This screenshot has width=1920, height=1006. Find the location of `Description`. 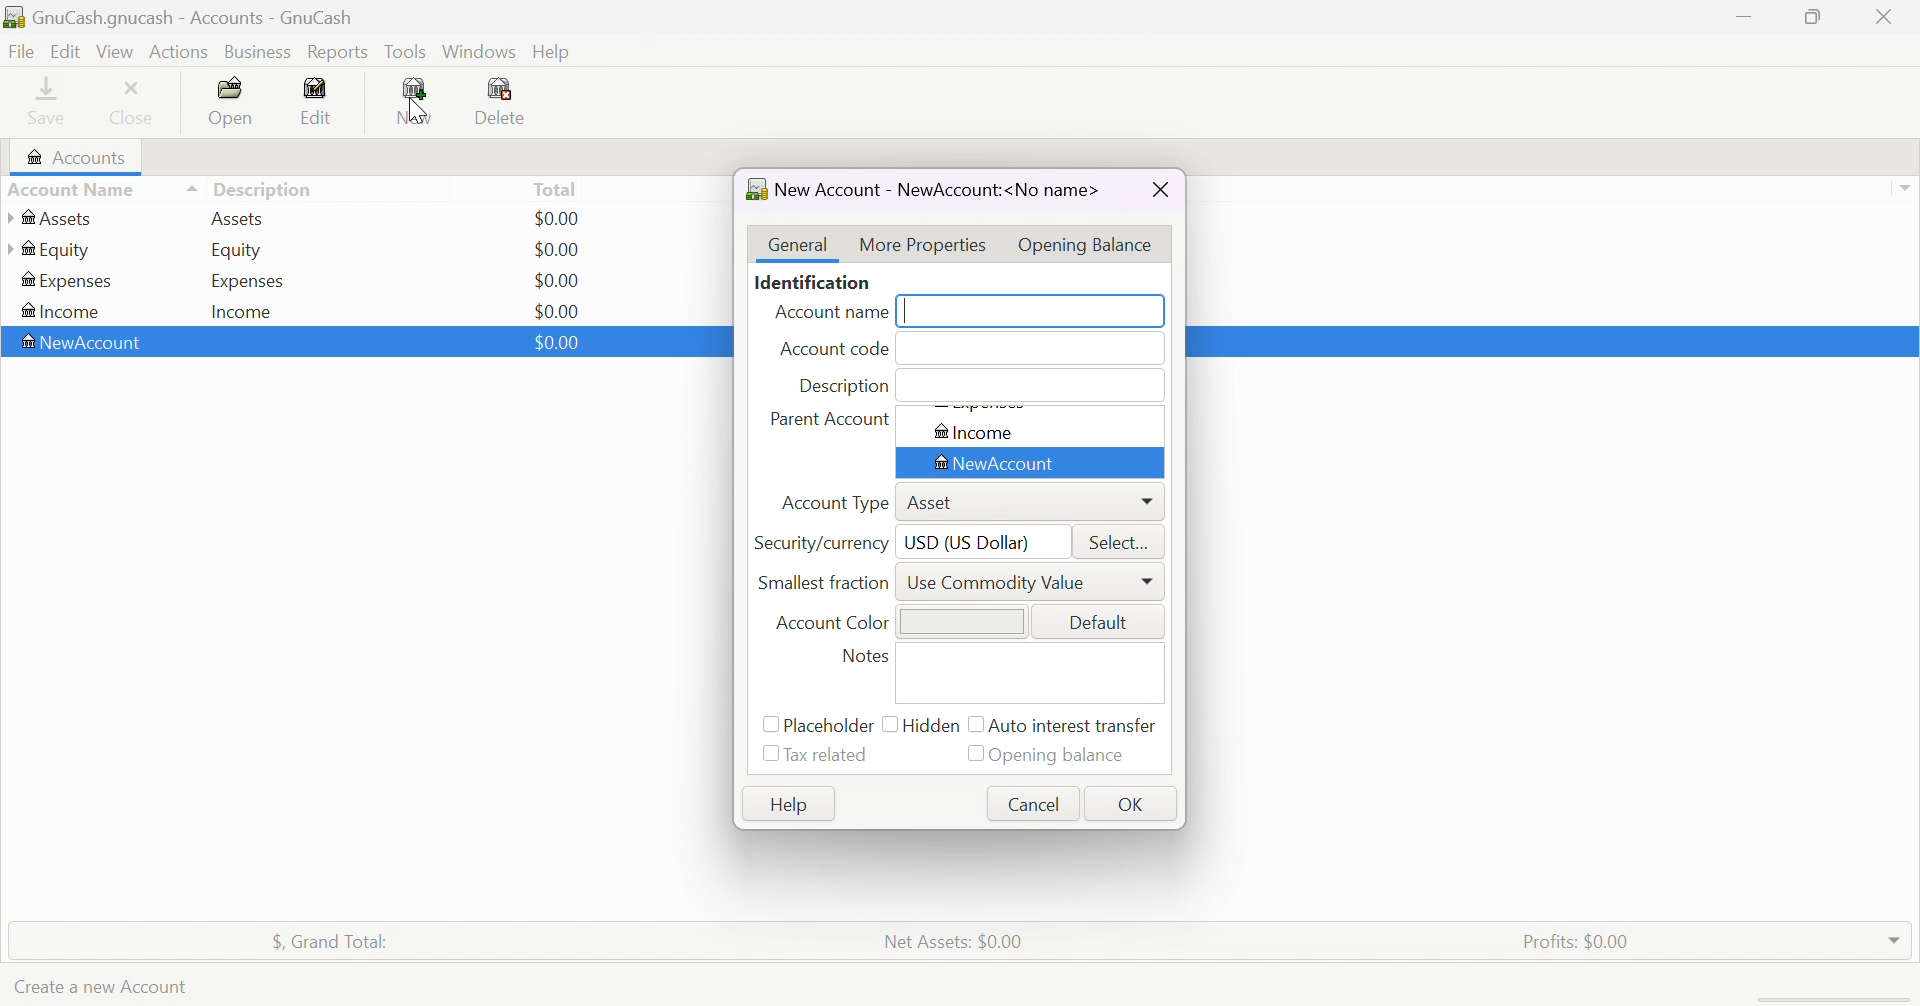

Description is located at coordinates (847, 388).